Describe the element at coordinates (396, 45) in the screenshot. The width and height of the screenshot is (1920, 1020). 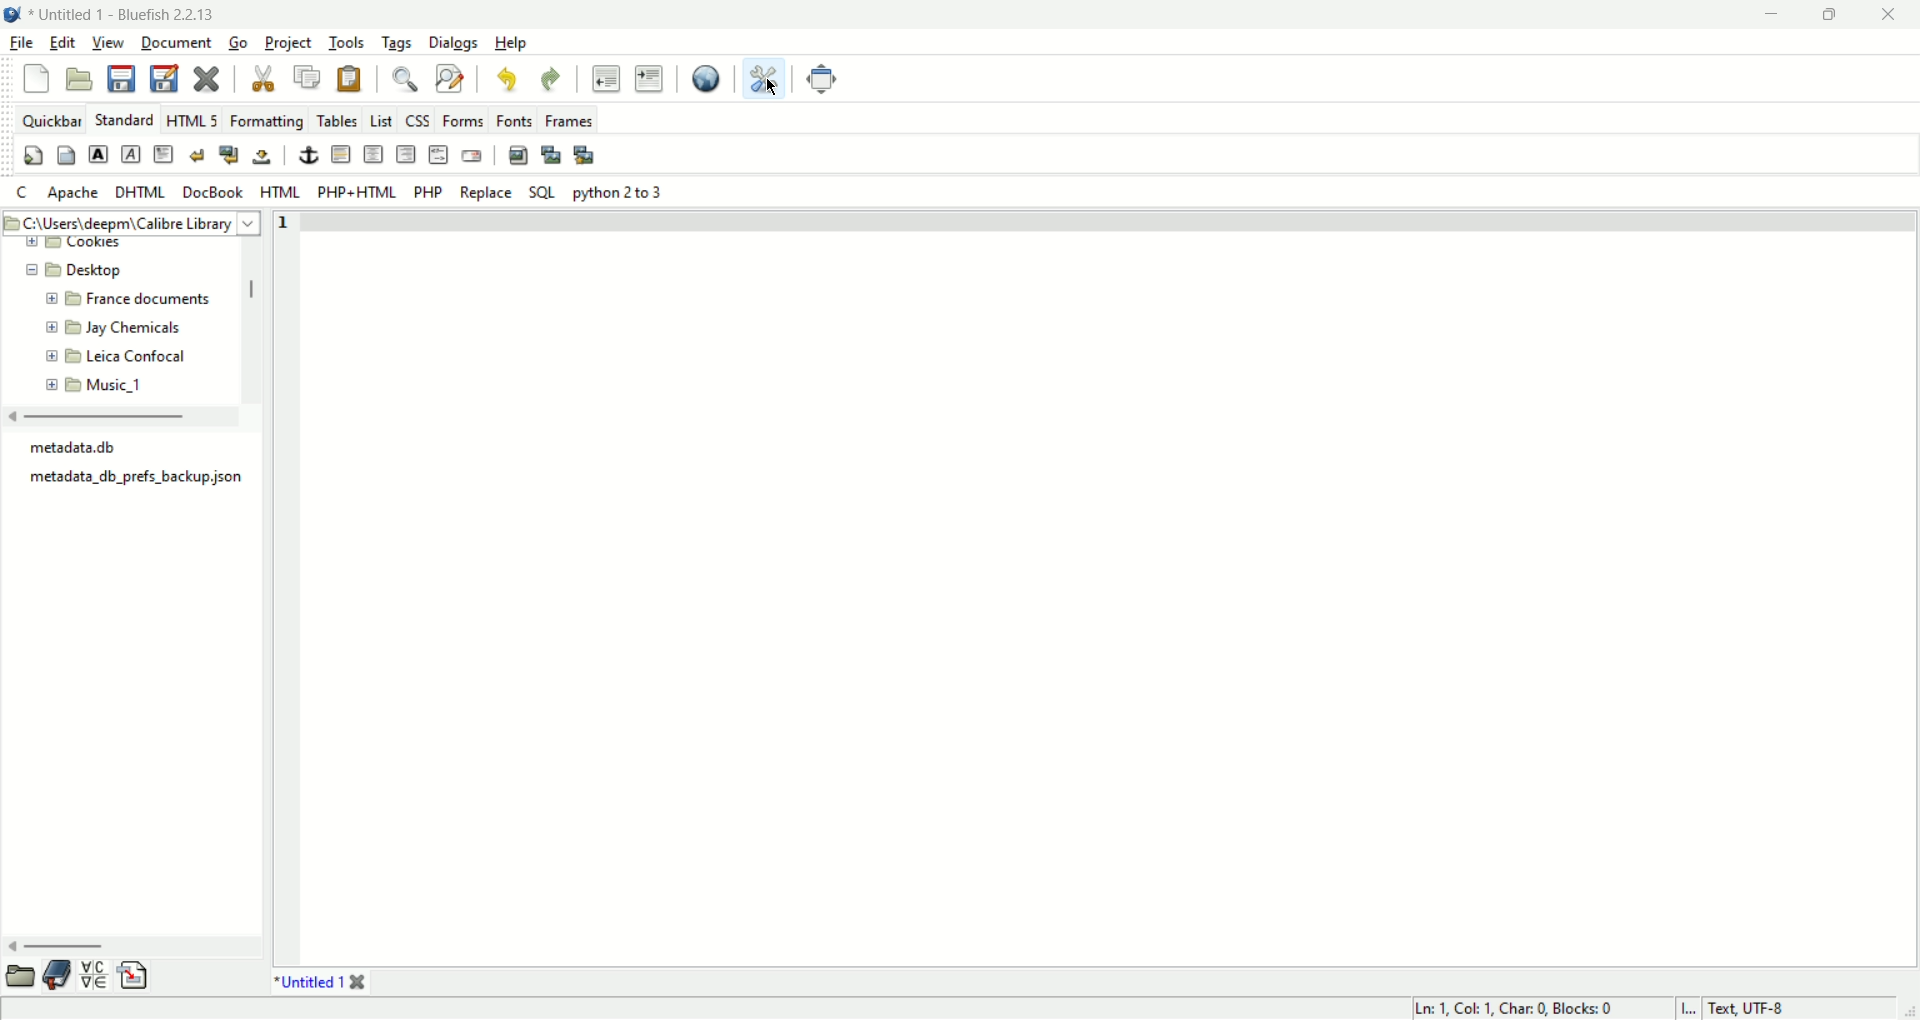
I see `tags` at that location.